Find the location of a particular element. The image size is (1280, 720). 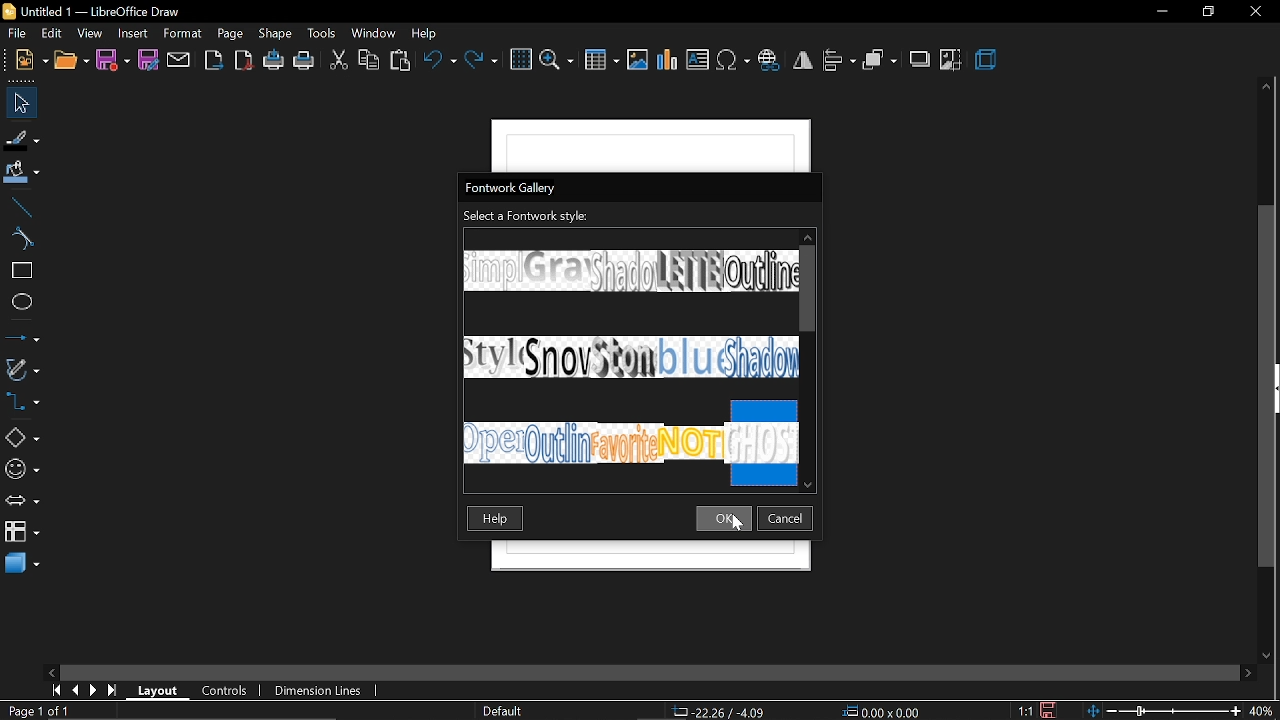

move left is located at coordinates (51, 672).